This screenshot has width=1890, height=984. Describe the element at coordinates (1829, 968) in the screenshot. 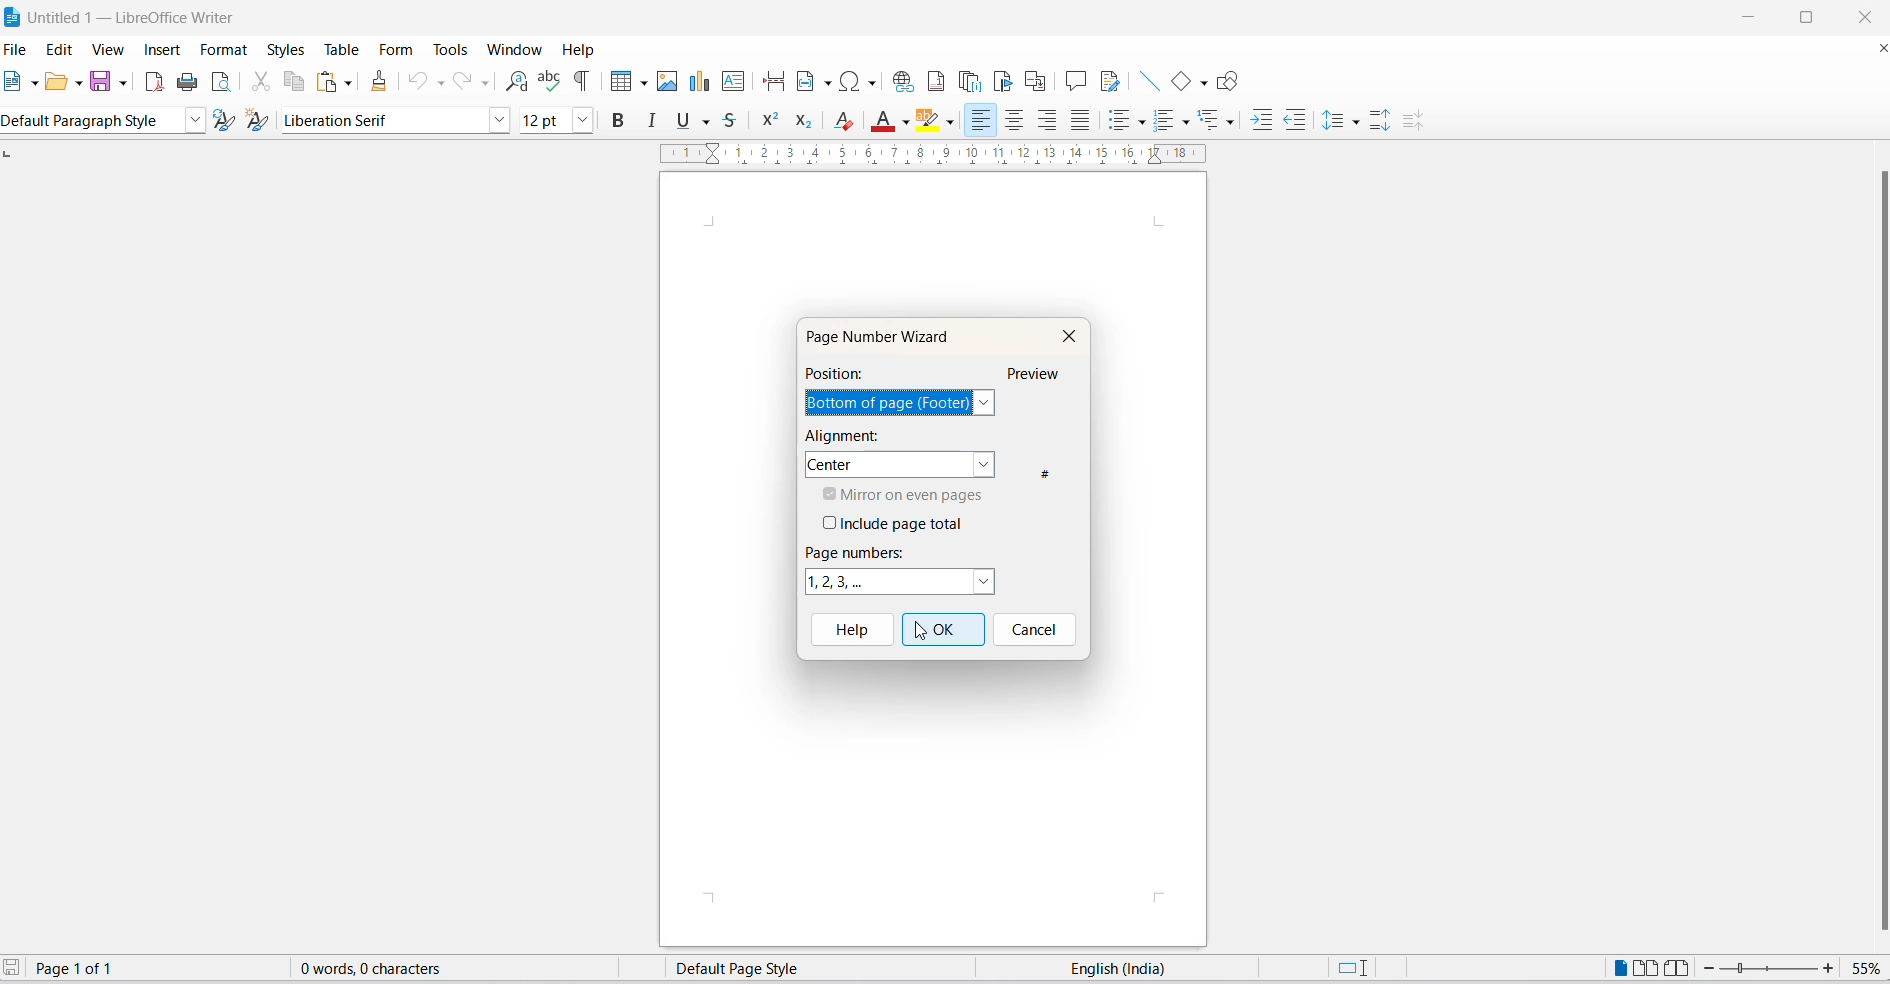

I see `increase` at that location.